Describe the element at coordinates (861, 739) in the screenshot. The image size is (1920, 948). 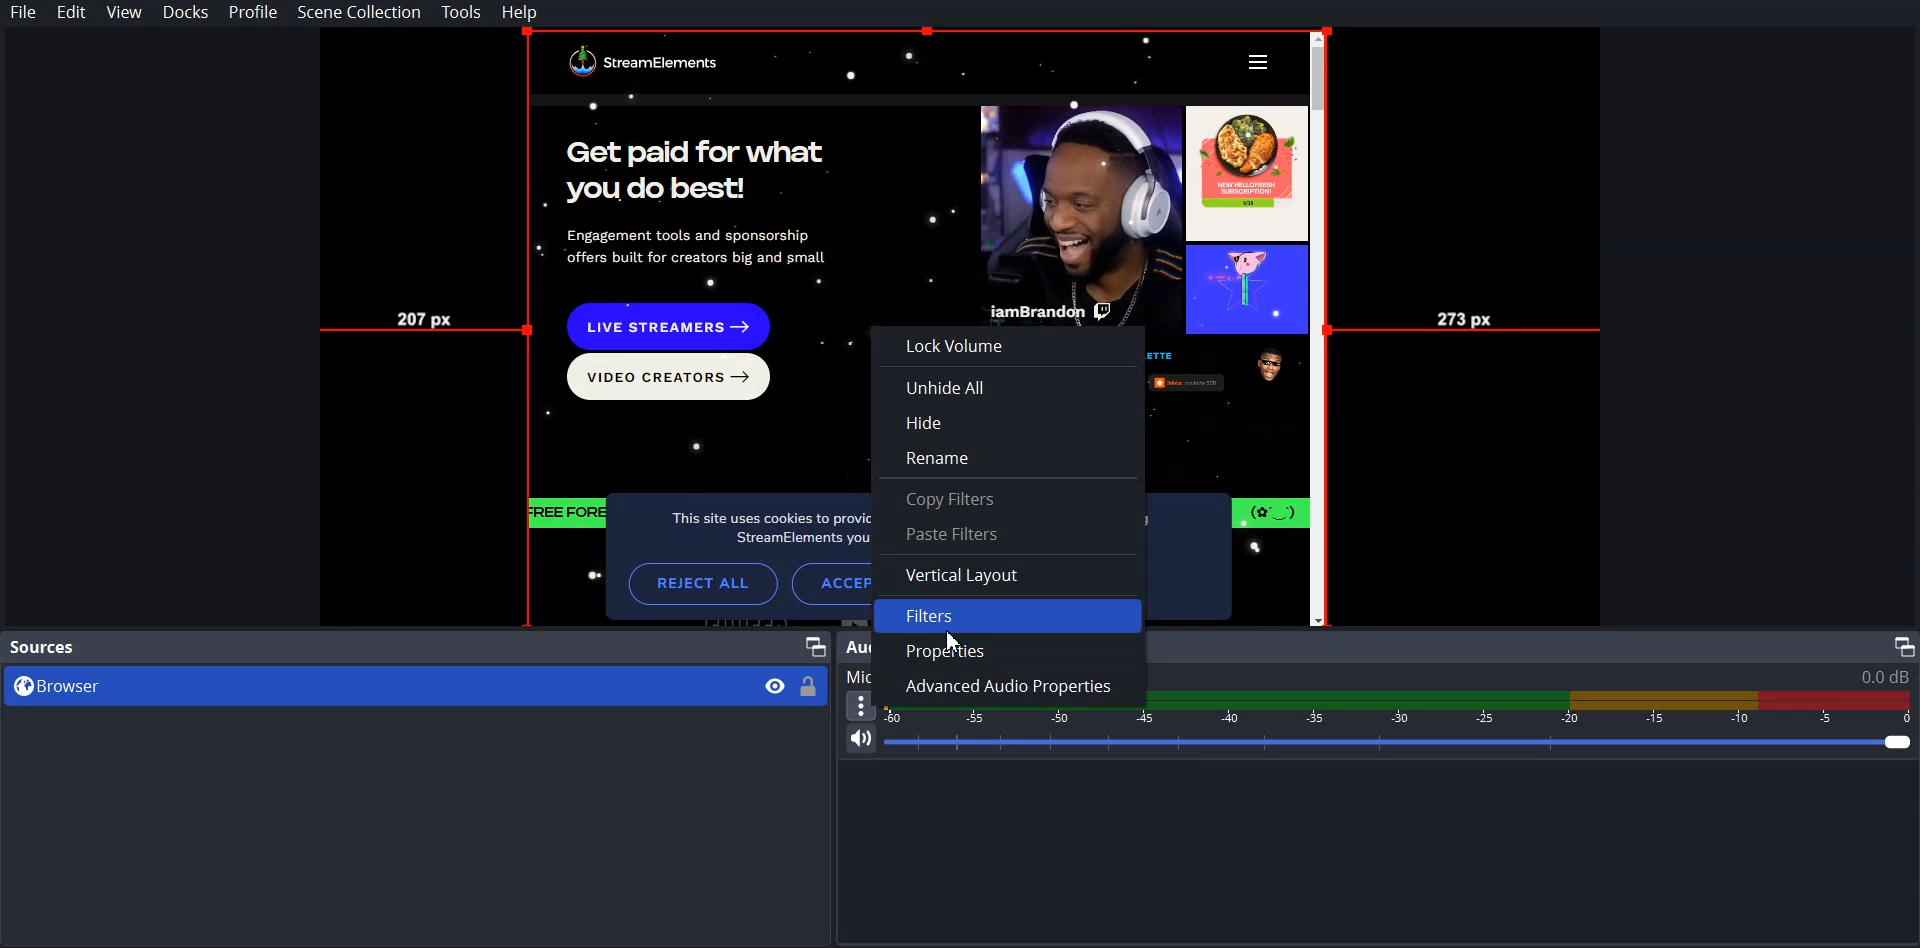
I see `Mute` at that location.